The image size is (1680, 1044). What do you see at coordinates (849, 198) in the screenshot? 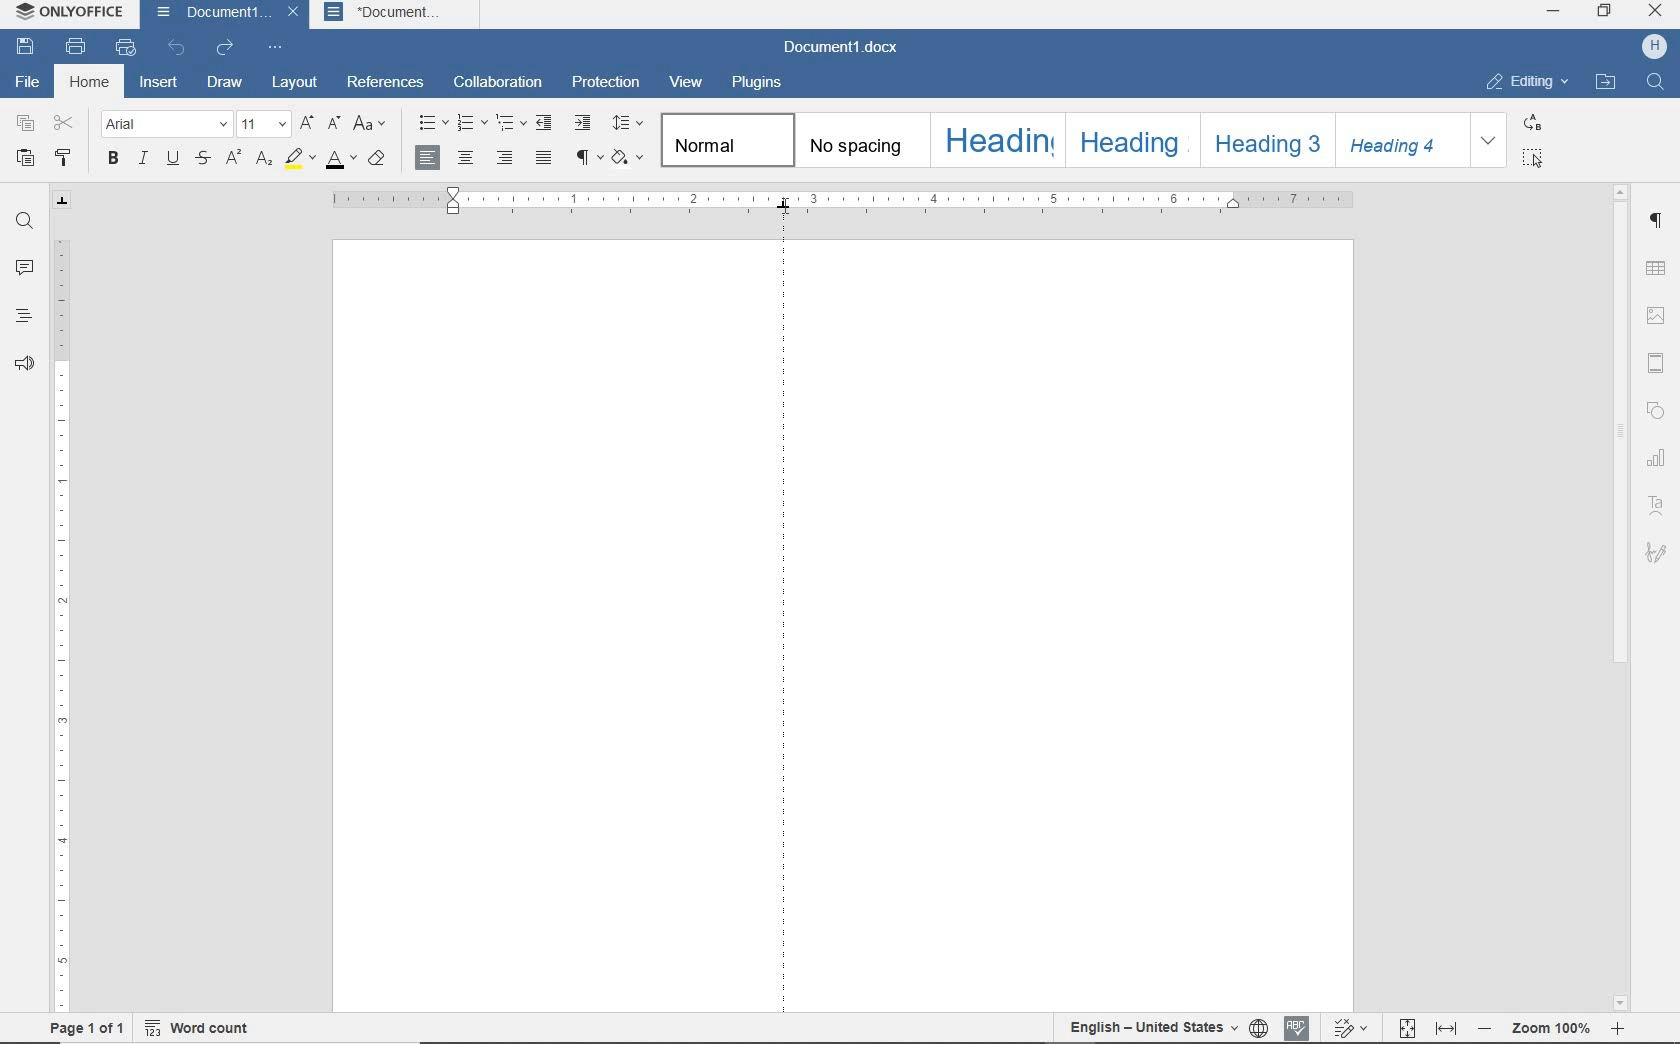
I see `RULER` at bounding box center [849, 198].